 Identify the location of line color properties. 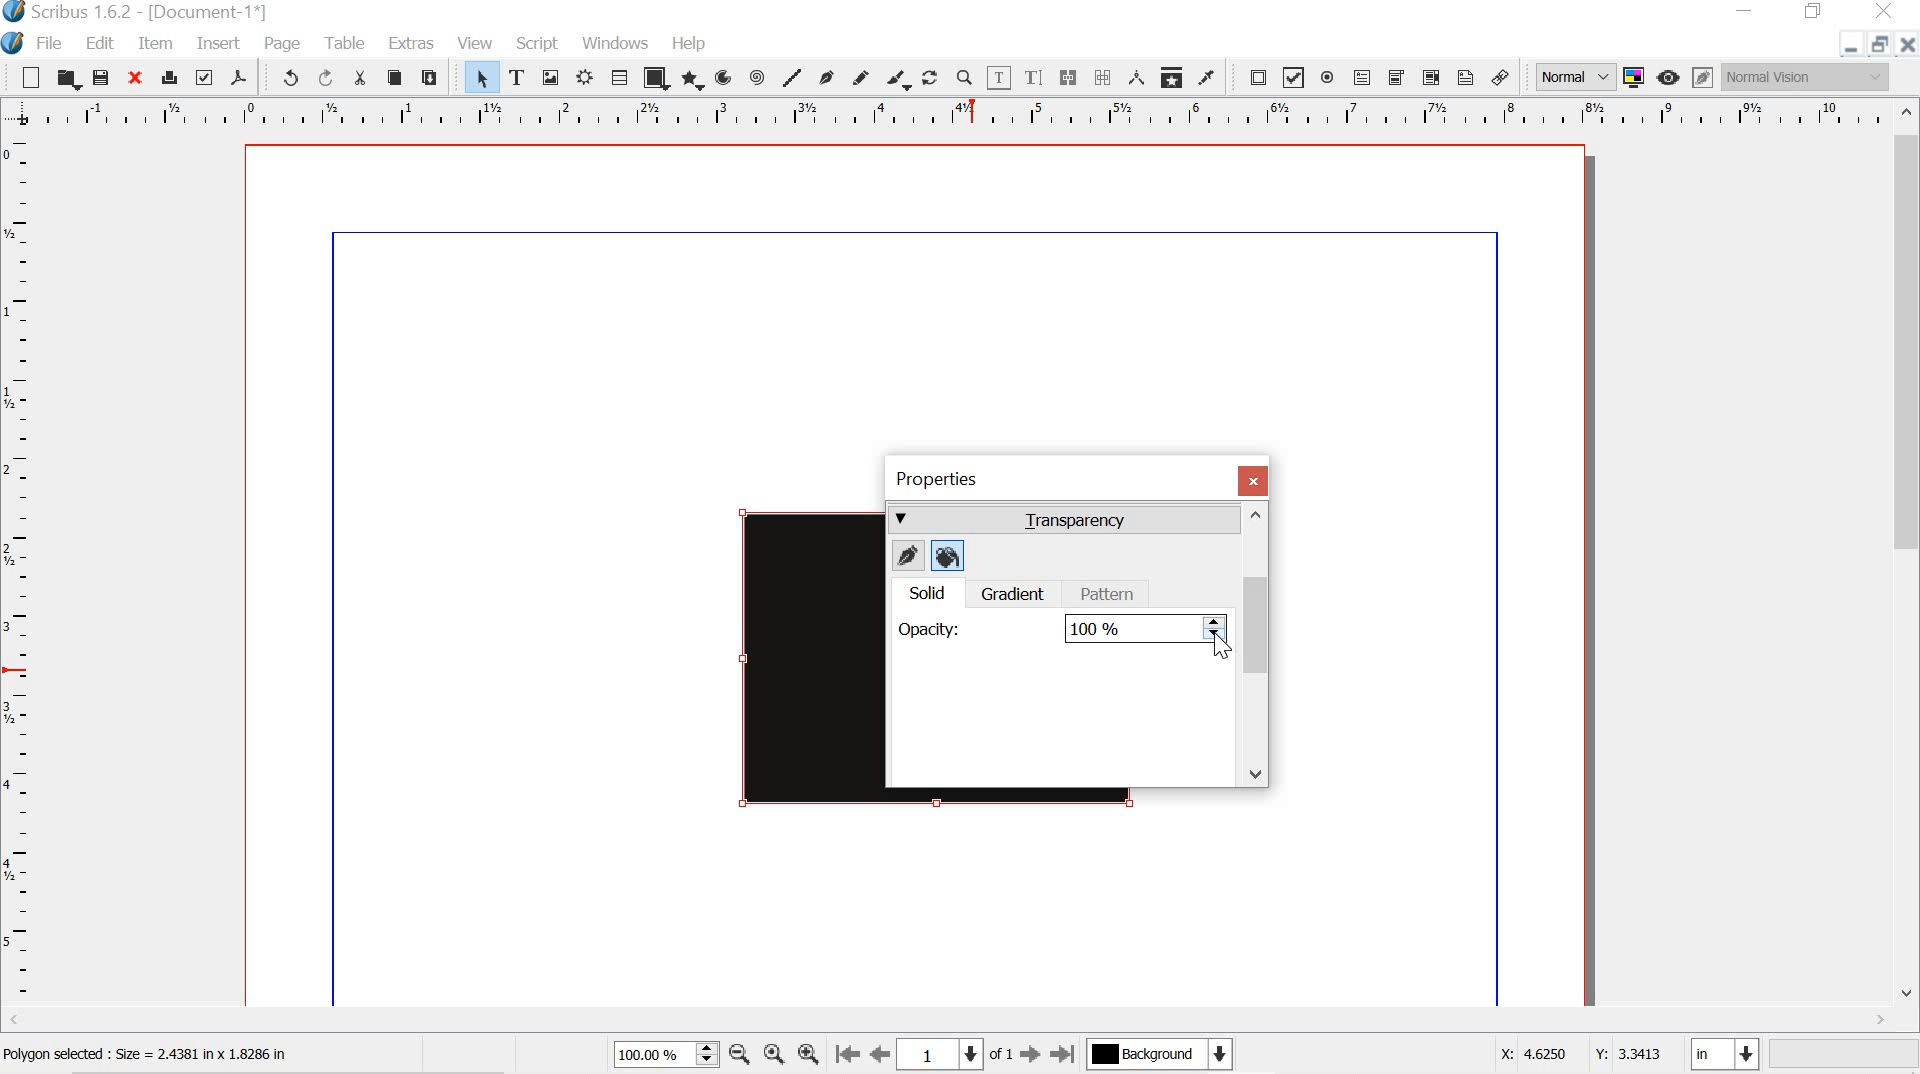
(906, 557).